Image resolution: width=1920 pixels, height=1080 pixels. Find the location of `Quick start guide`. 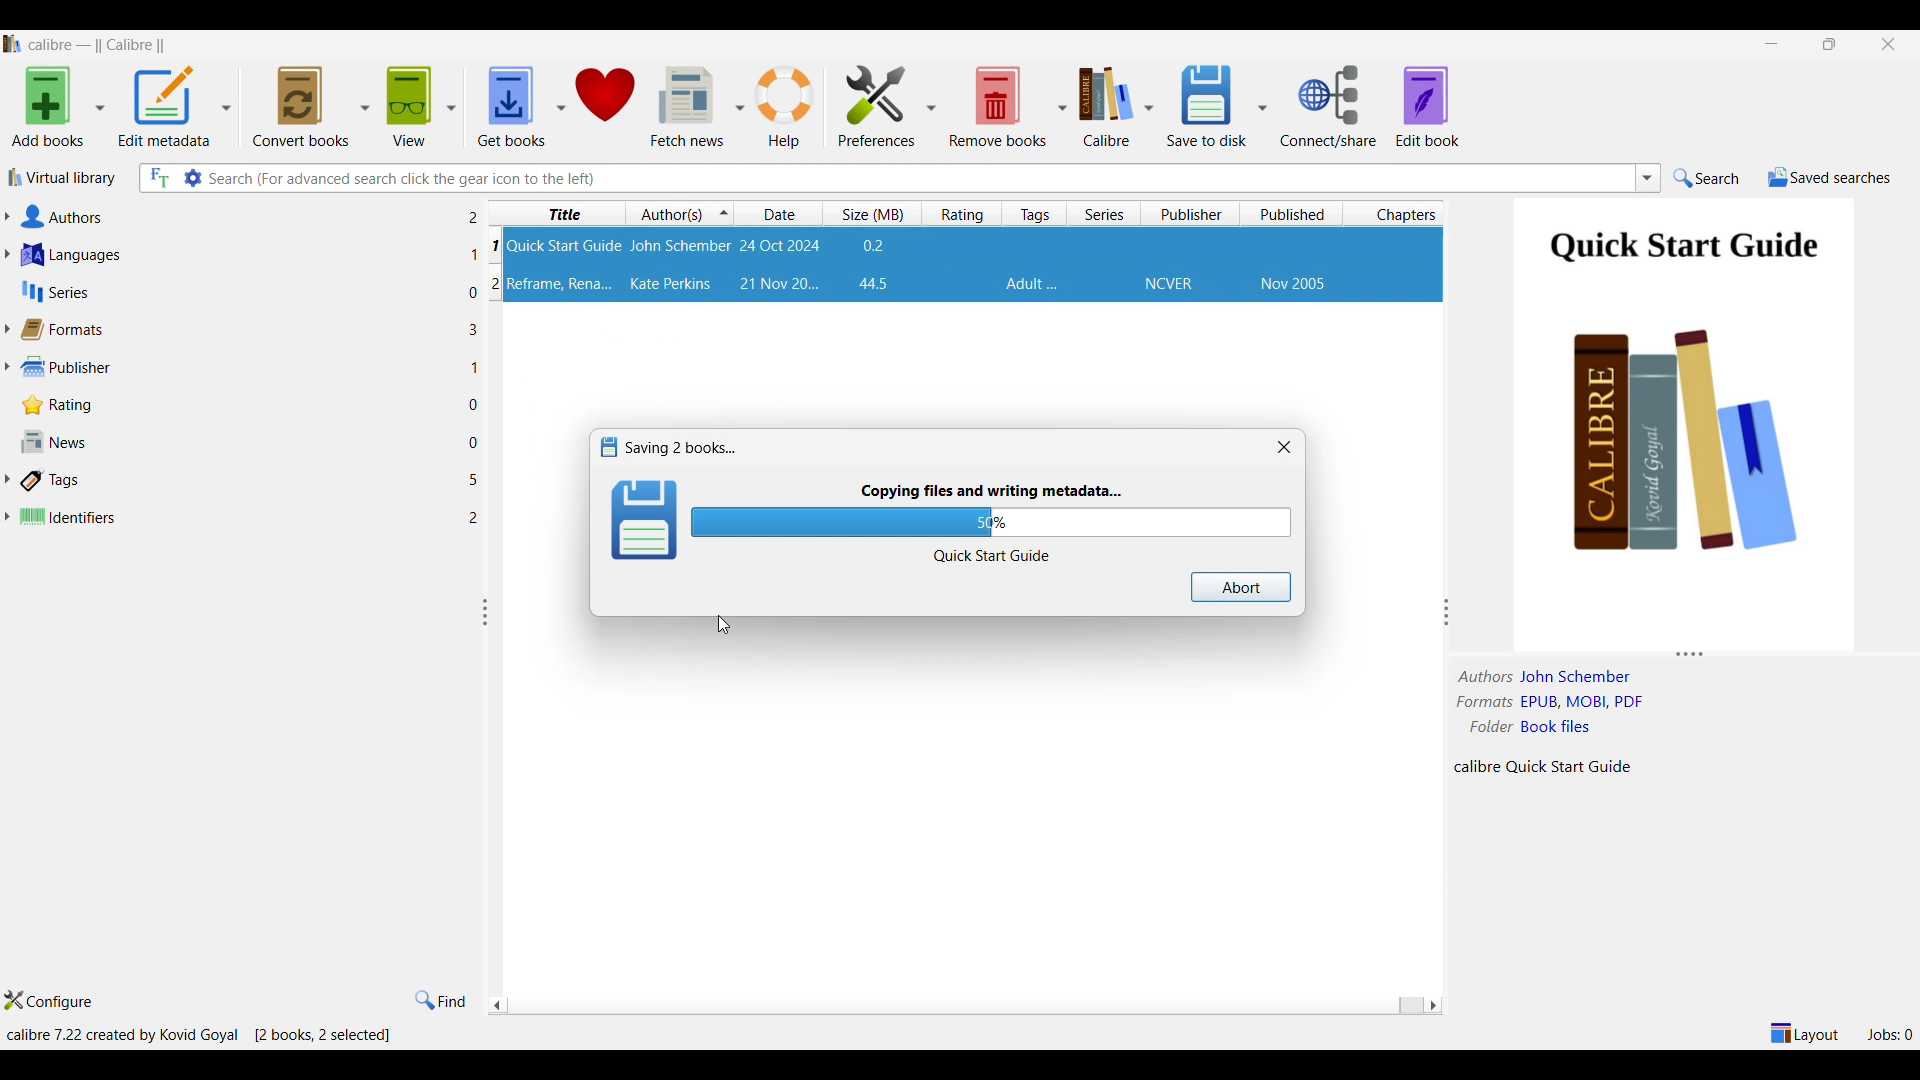

Quick start guide is located at coordinates (992, 556).